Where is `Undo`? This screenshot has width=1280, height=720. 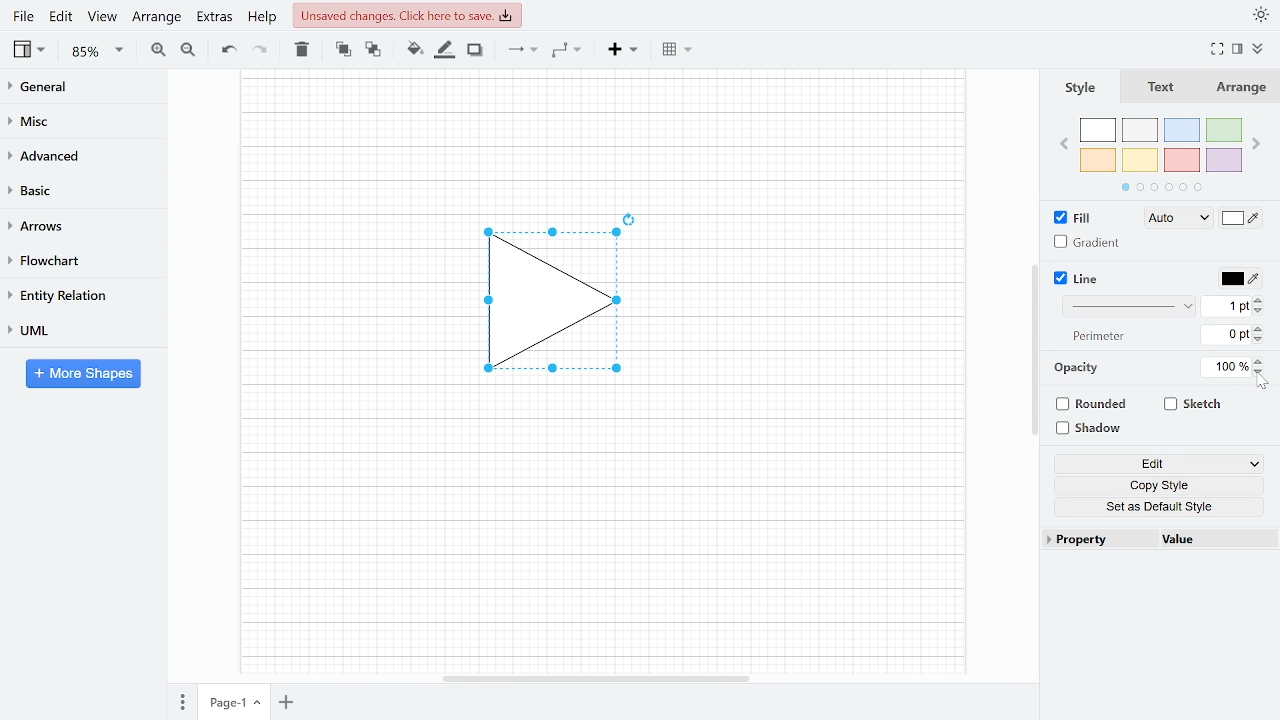 Undo is located at coordinates (228, 50).